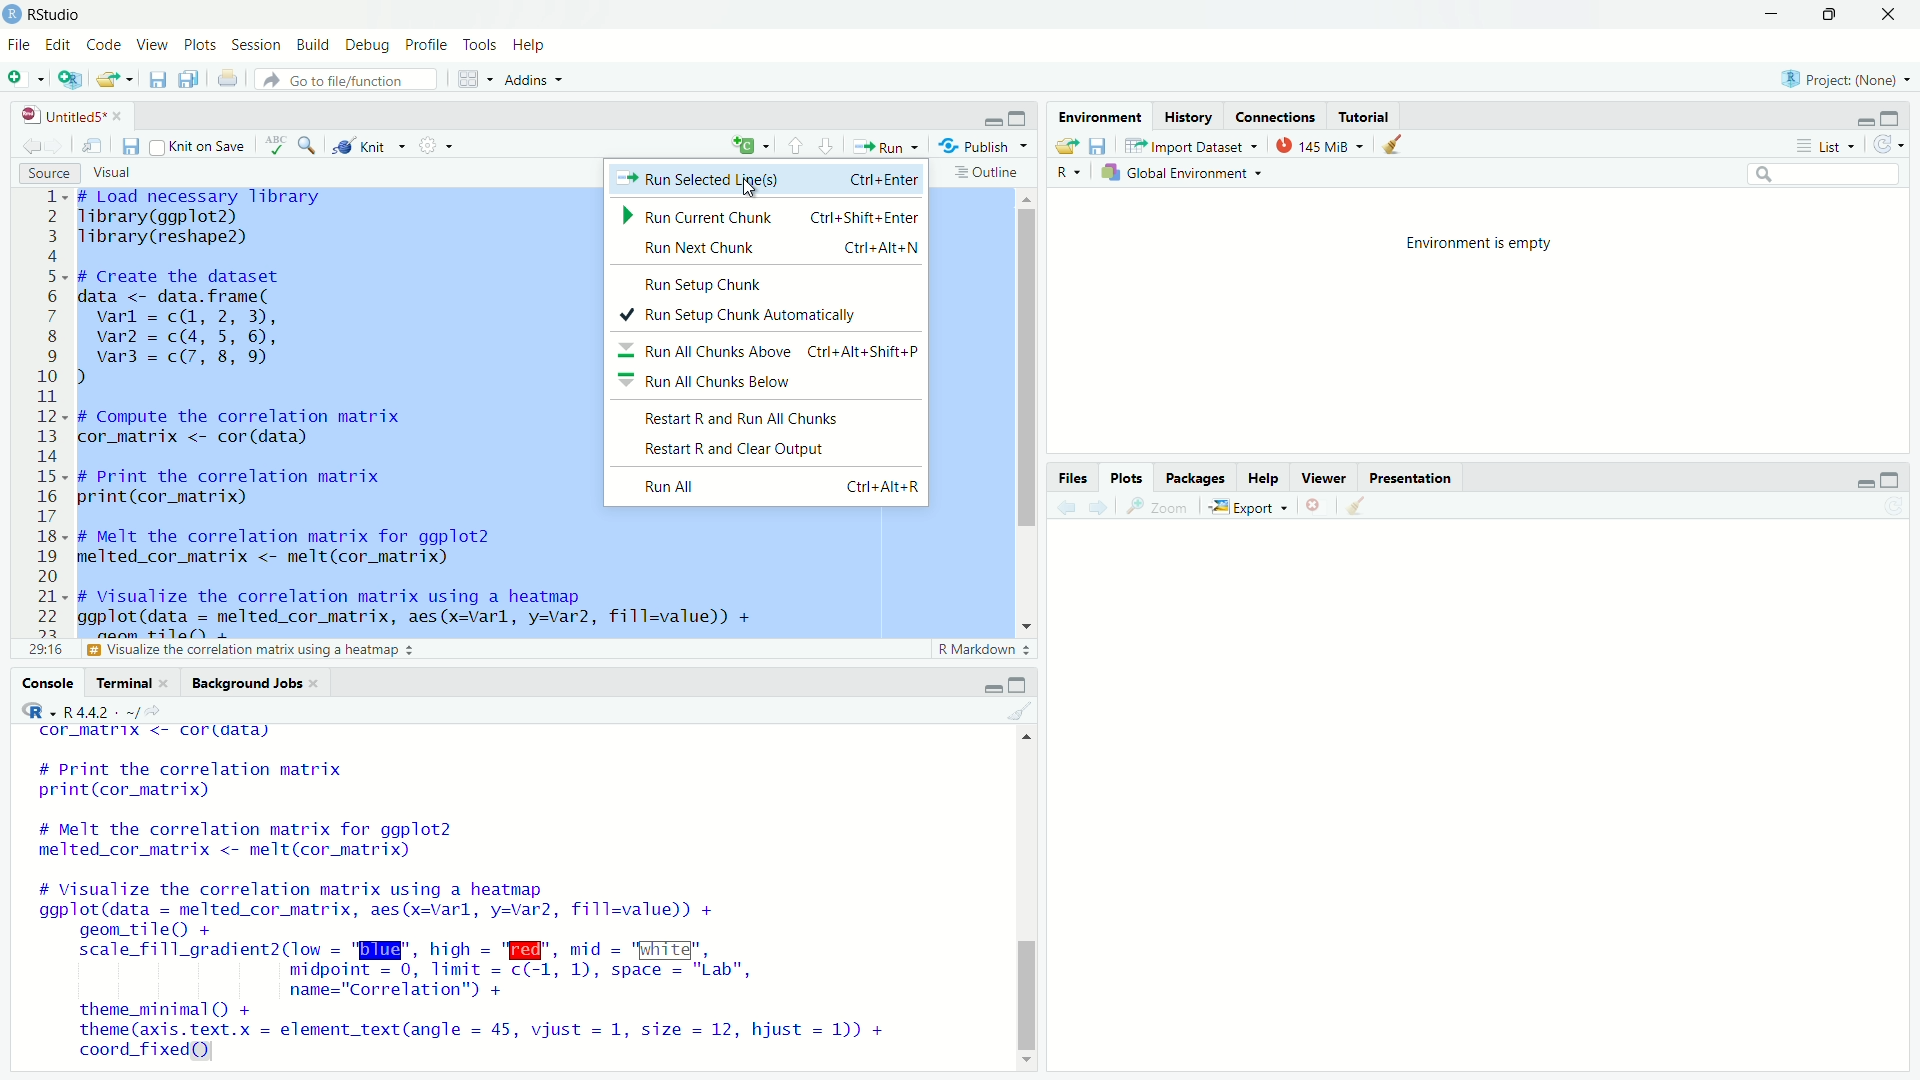 The height and width of the screenshot is (1080, 1920). What do you see at coordinates (748, 189) in the screenshot?
I see `cursor` at bounding box center [748, 189].